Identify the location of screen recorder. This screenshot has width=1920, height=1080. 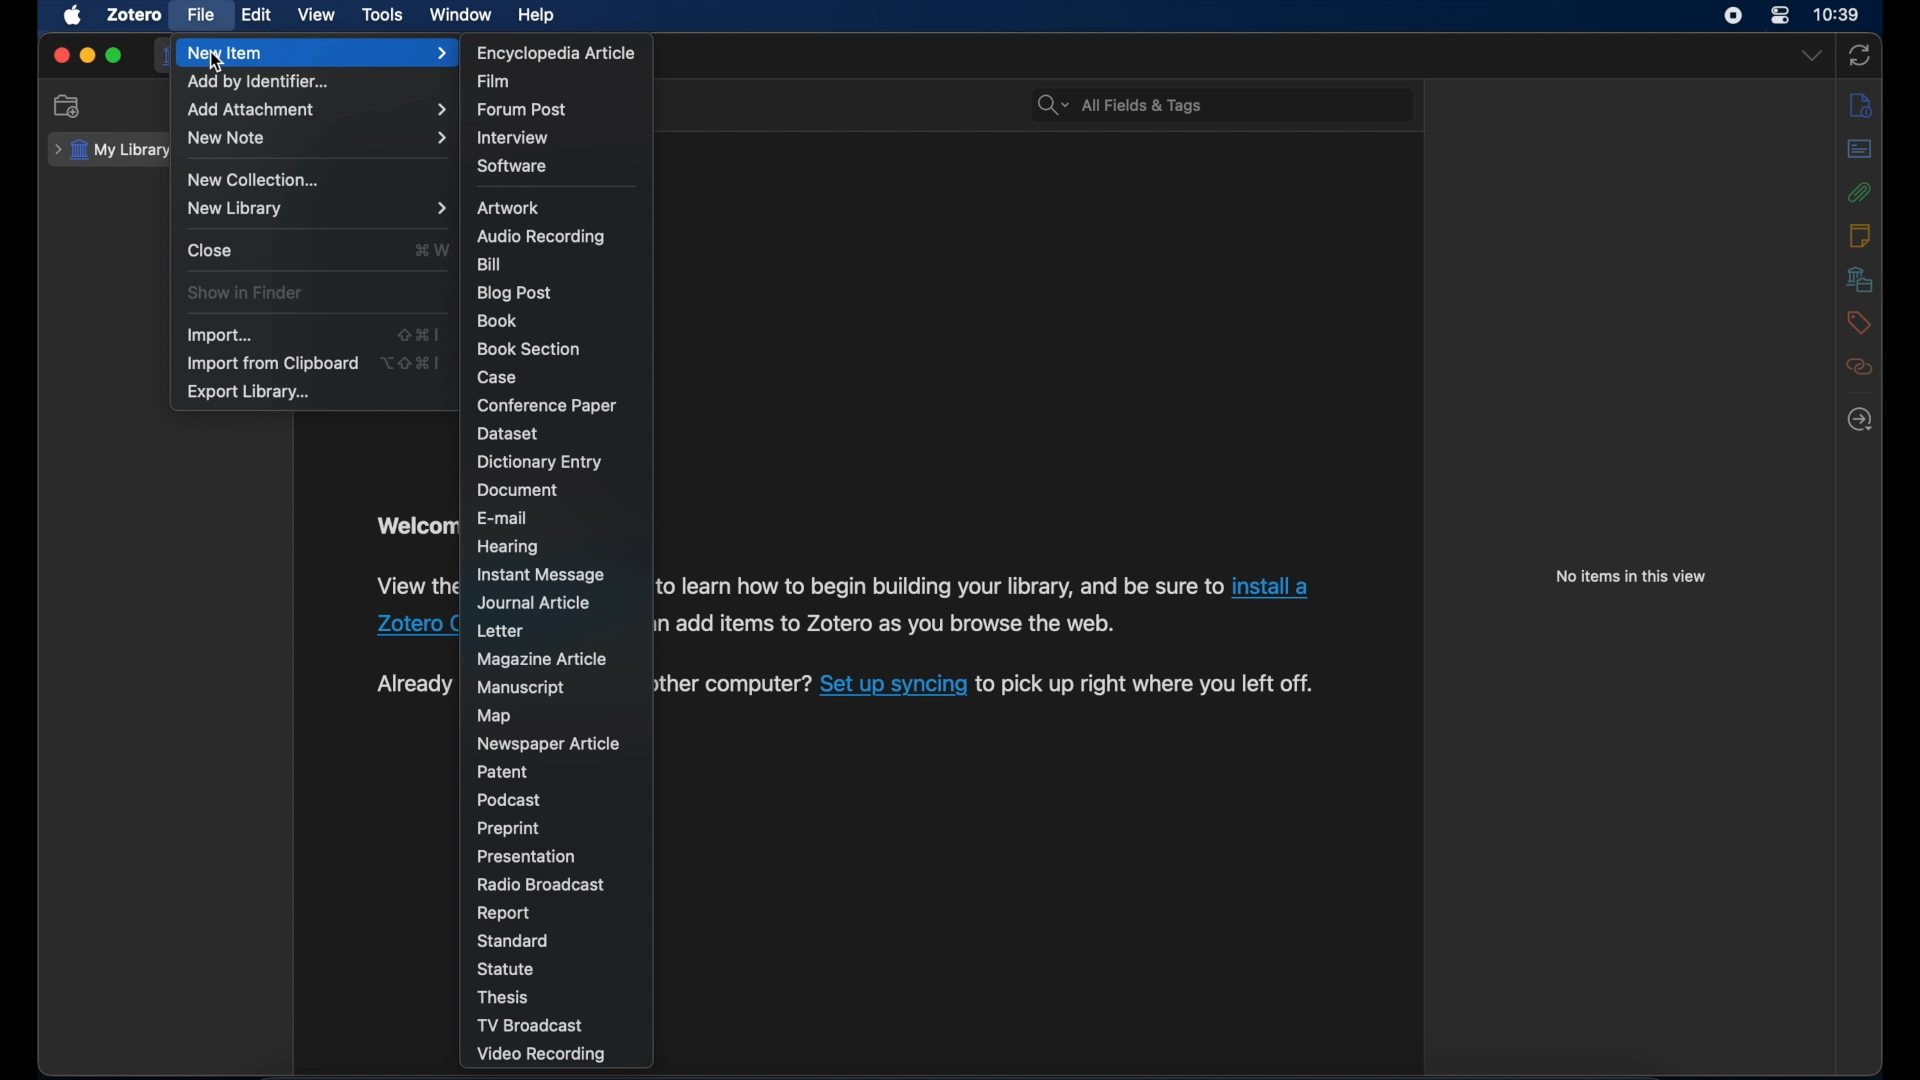
(1733, 16).